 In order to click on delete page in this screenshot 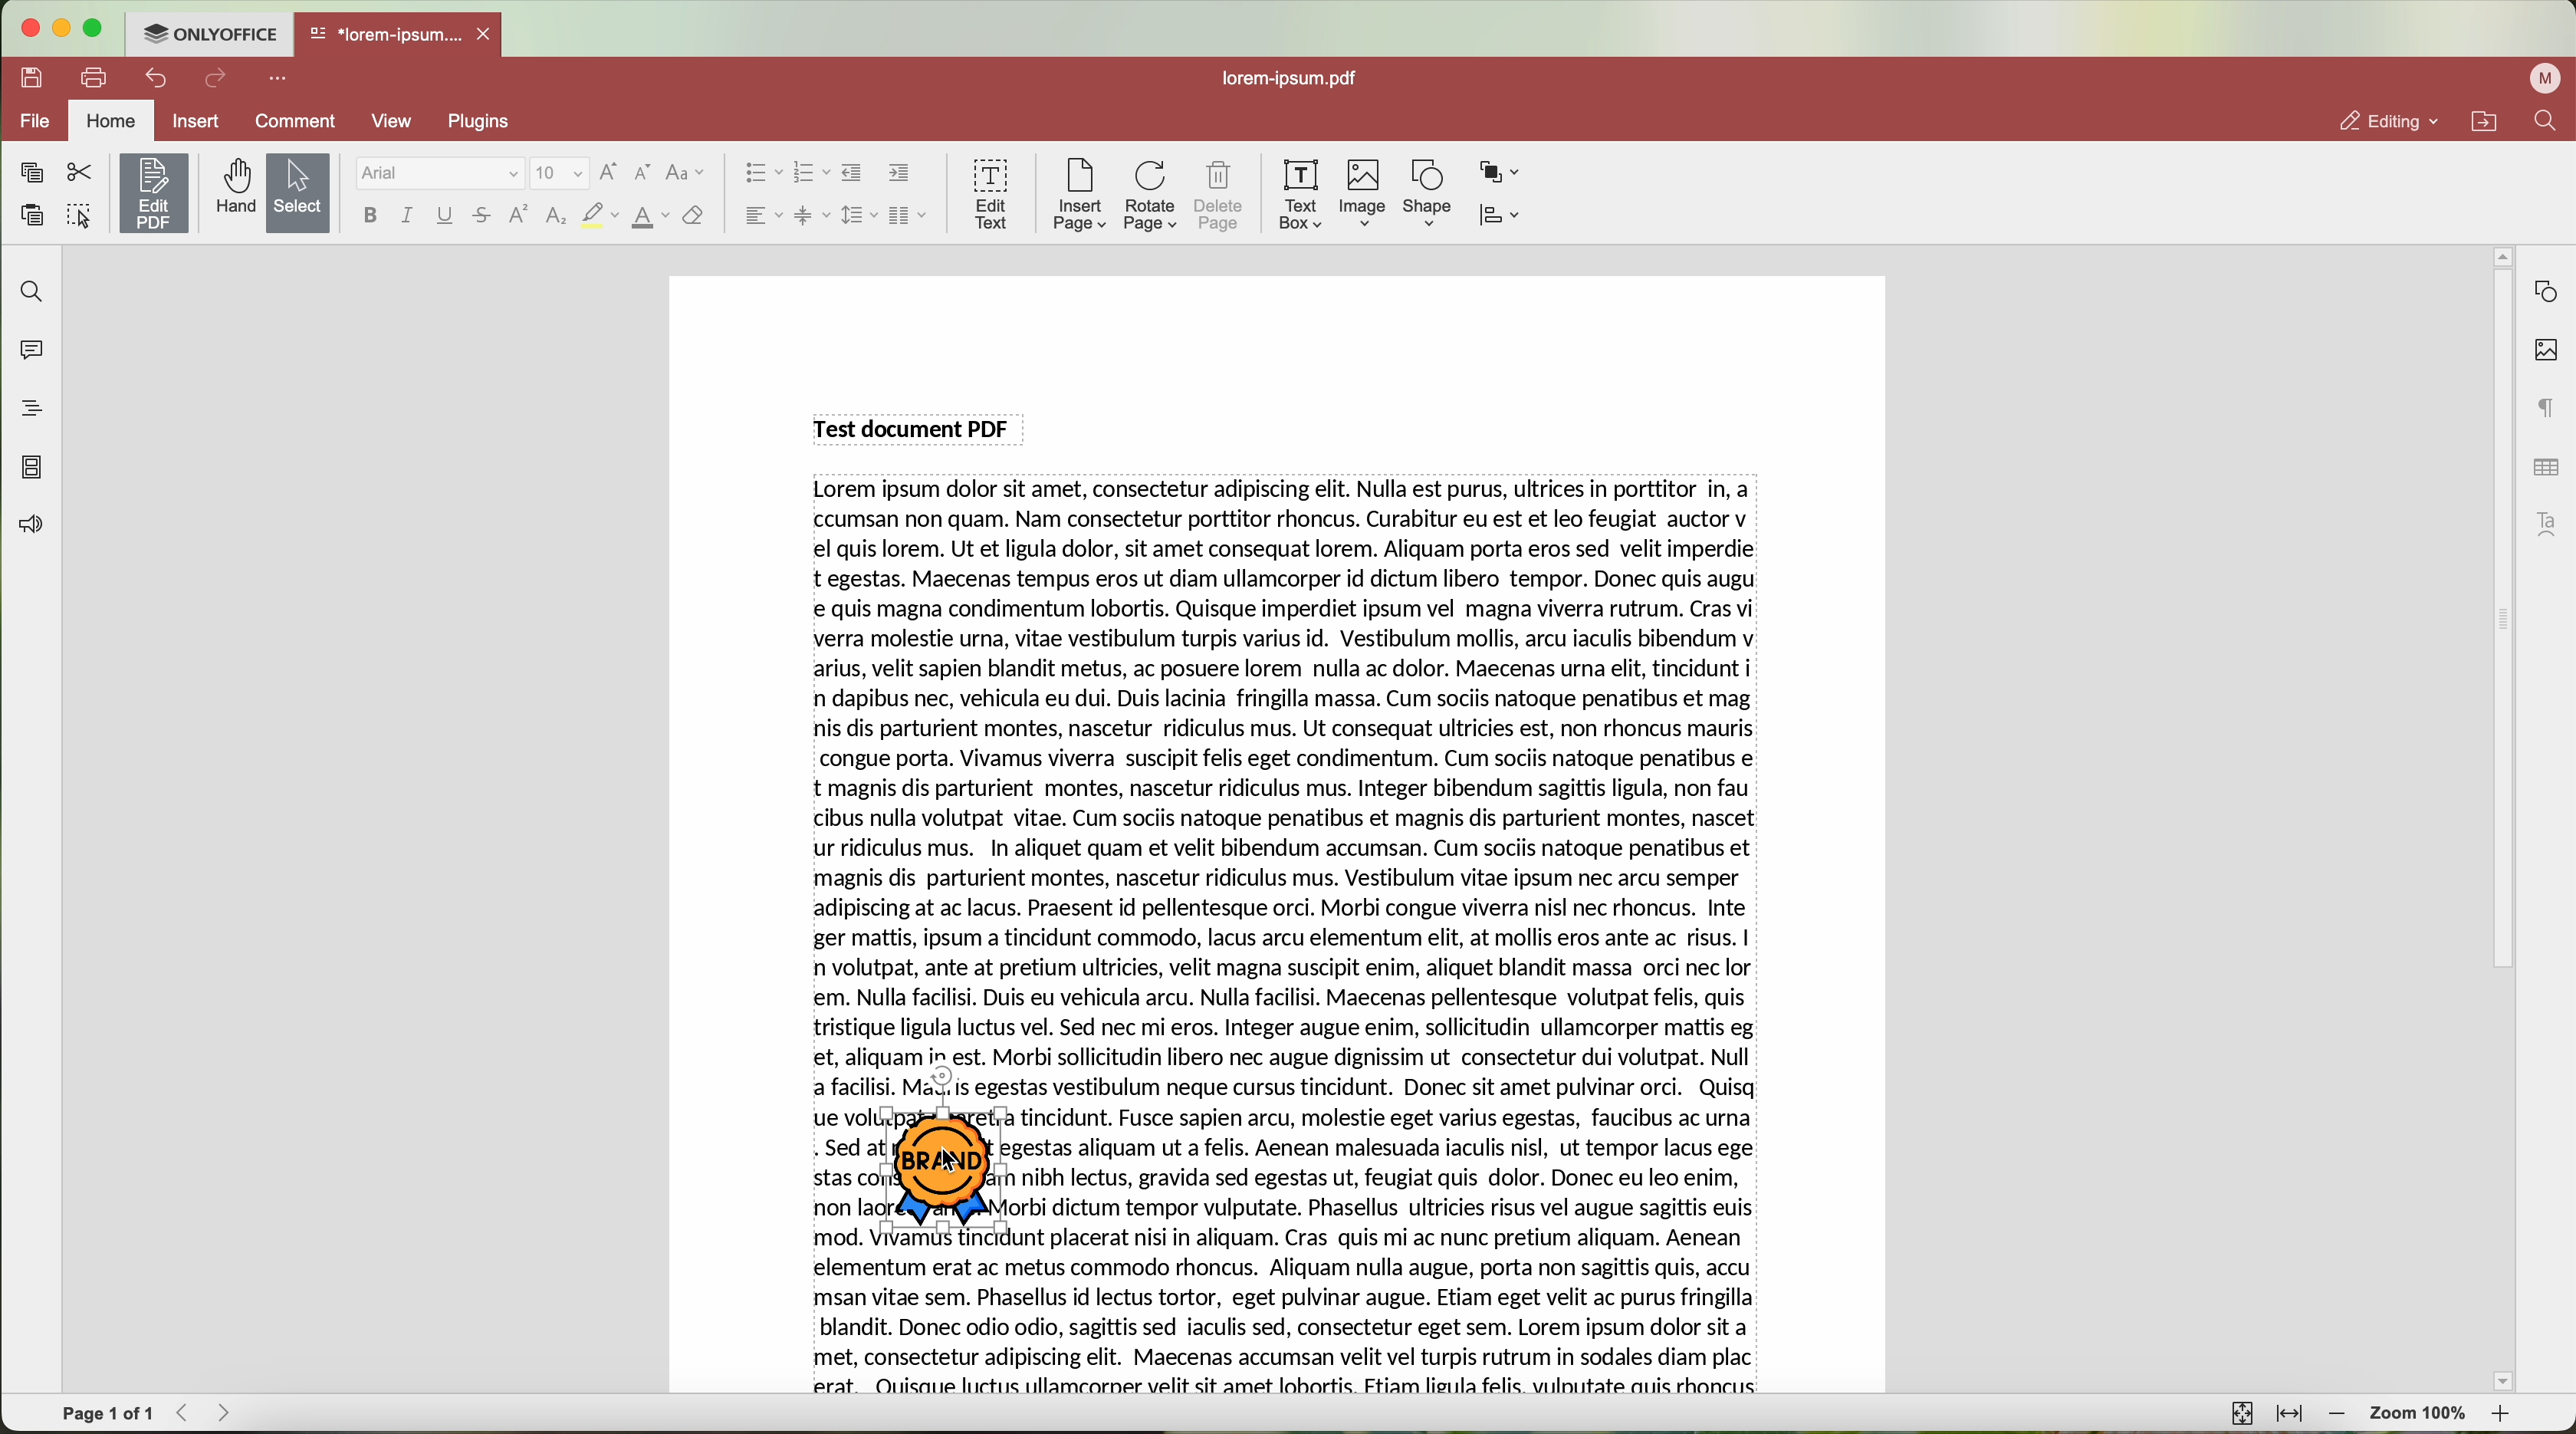, I will do `click(1220, 199)`.